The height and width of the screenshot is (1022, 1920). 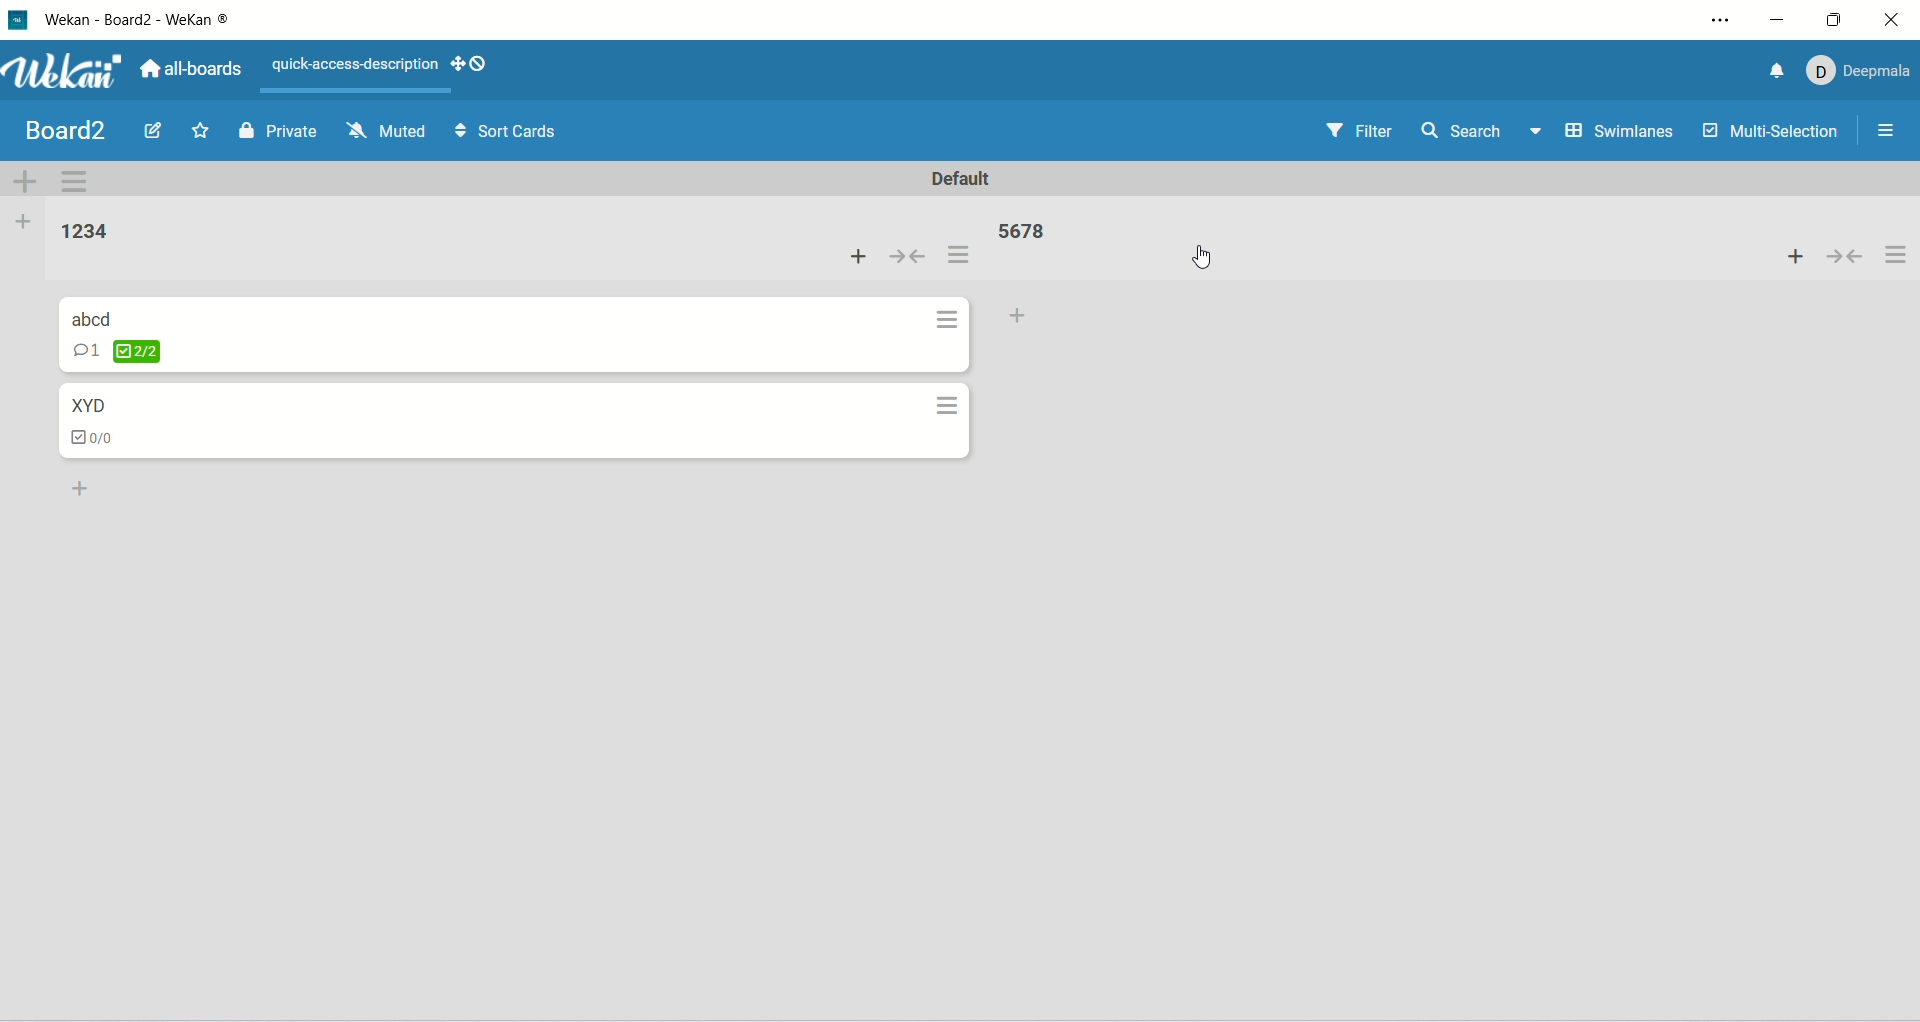 What do you see at coordinates (200, 132) in the screenshot?
I see `favorite` at bounding box center [200, 132].